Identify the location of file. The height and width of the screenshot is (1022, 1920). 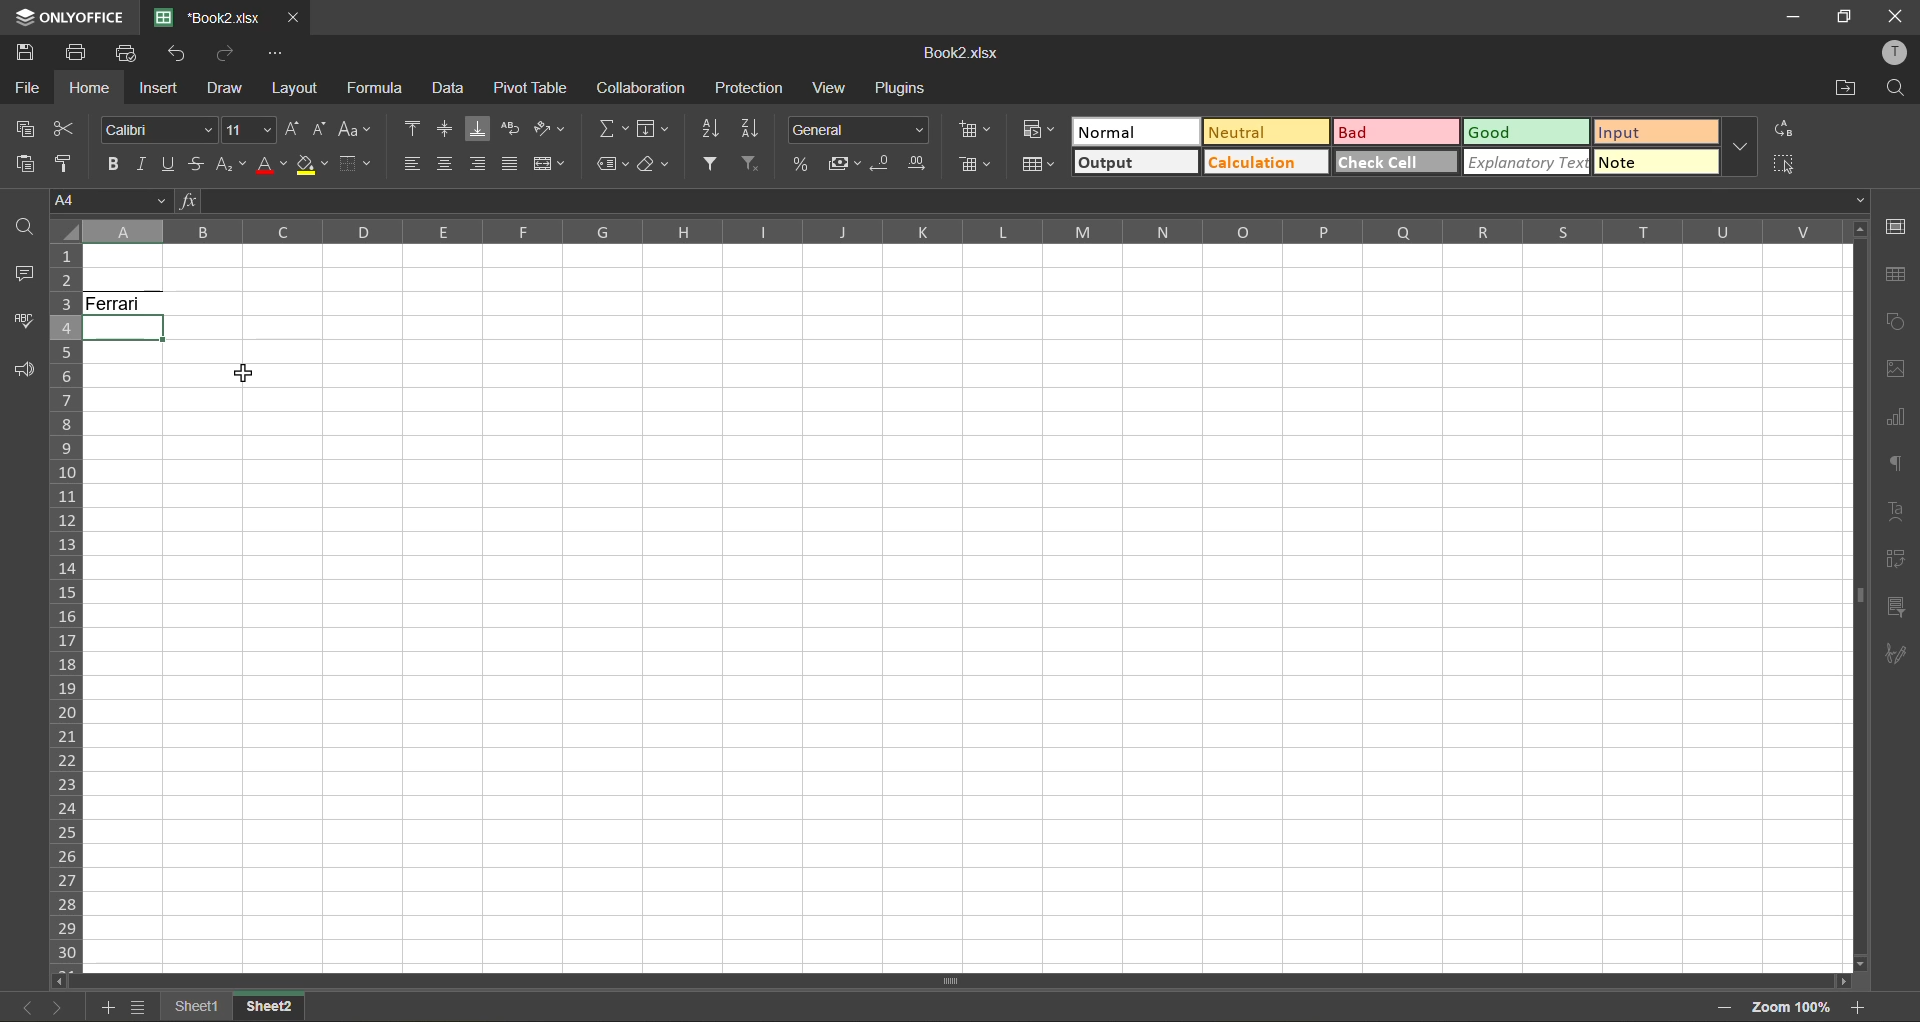
(25, 89).